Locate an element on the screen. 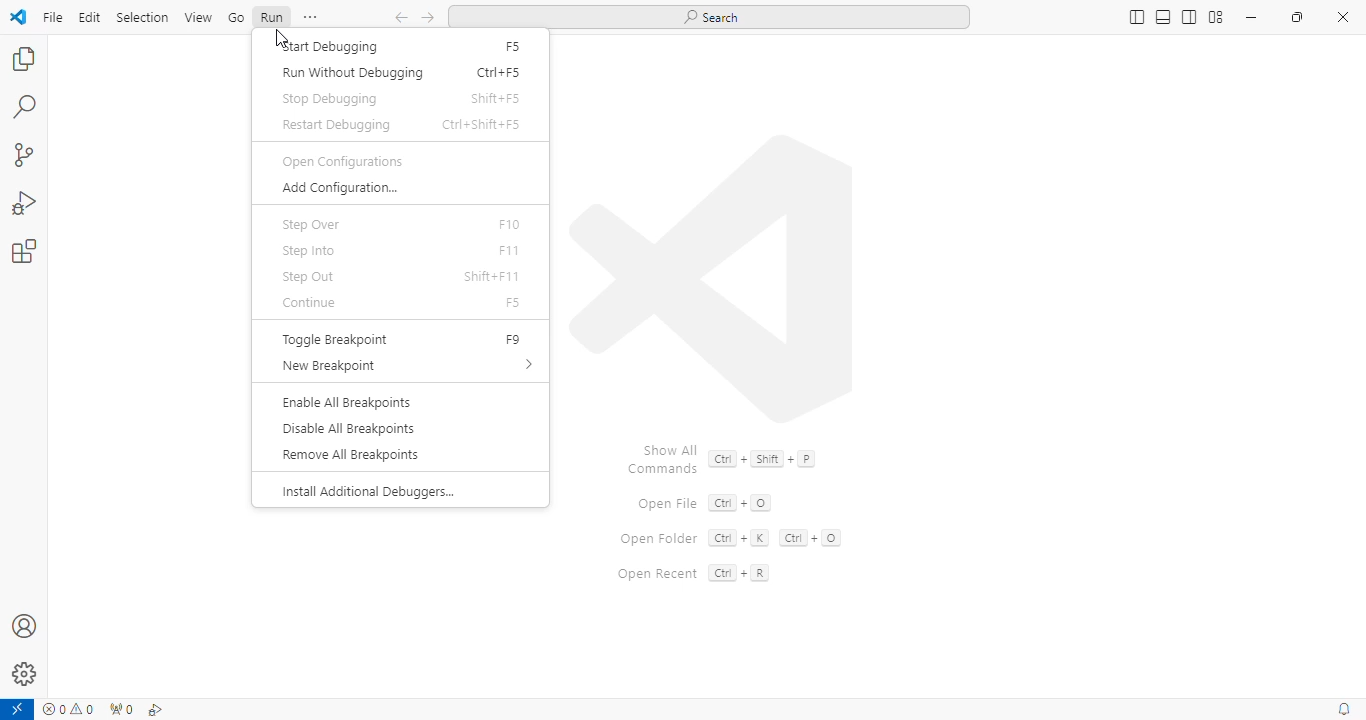 The image size is (1366, 720). selection is located at coordinates (143, 17).